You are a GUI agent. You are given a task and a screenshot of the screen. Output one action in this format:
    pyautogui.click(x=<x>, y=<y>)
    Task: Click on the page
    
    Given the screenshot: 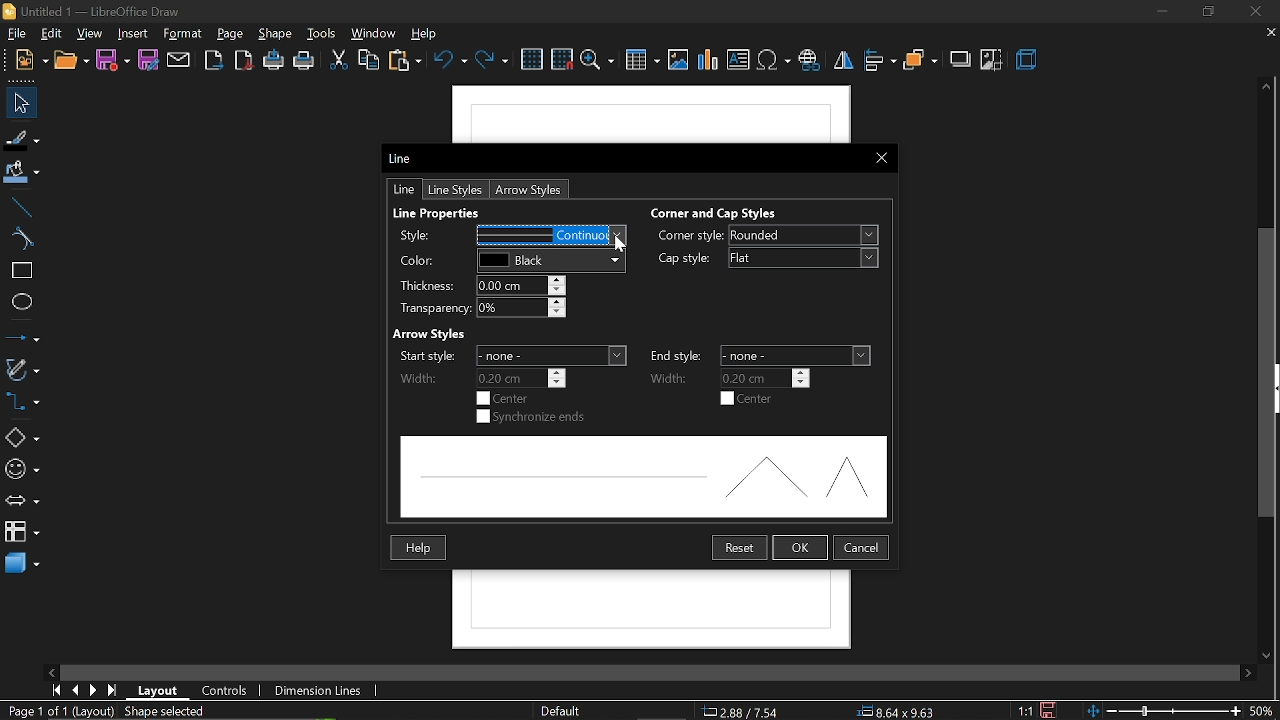 What is the action you would take?
    pyautogui.click(x=230, y=33)
    